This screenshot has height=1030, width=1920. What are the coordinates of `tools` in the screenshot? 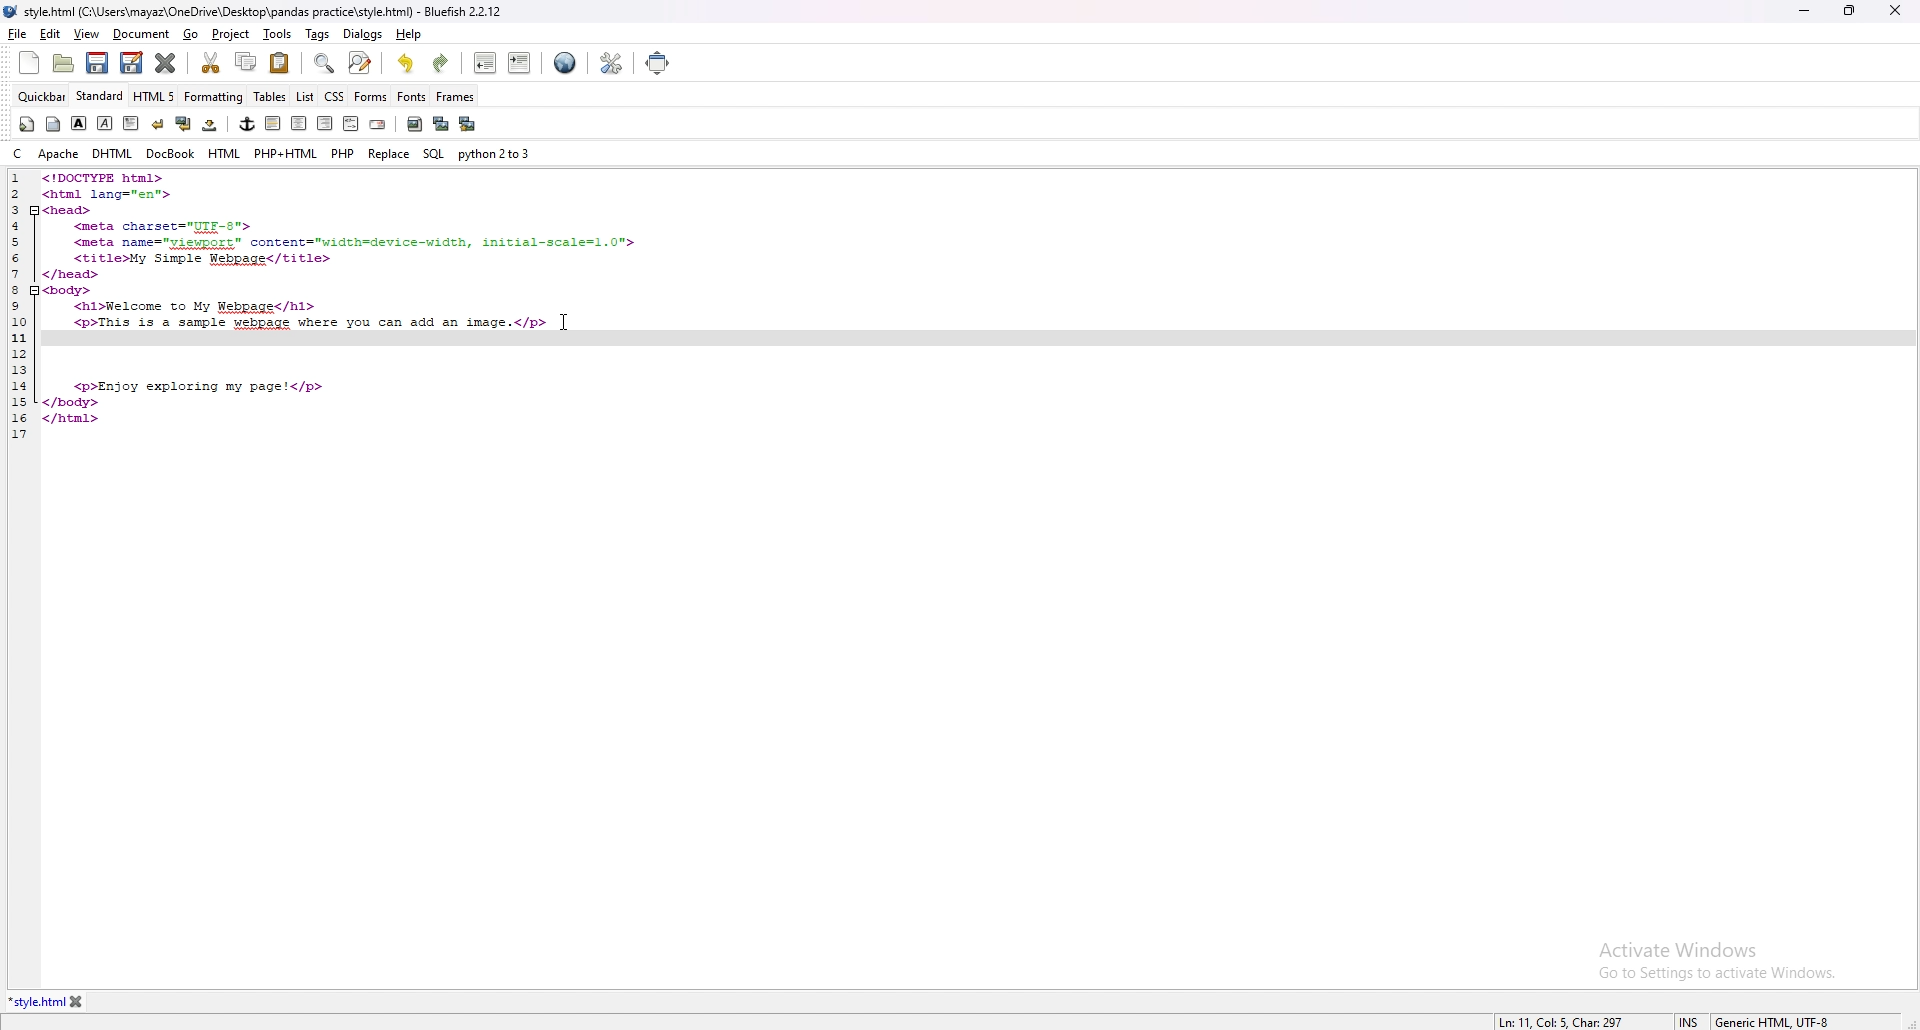 It's located at (278, 33).